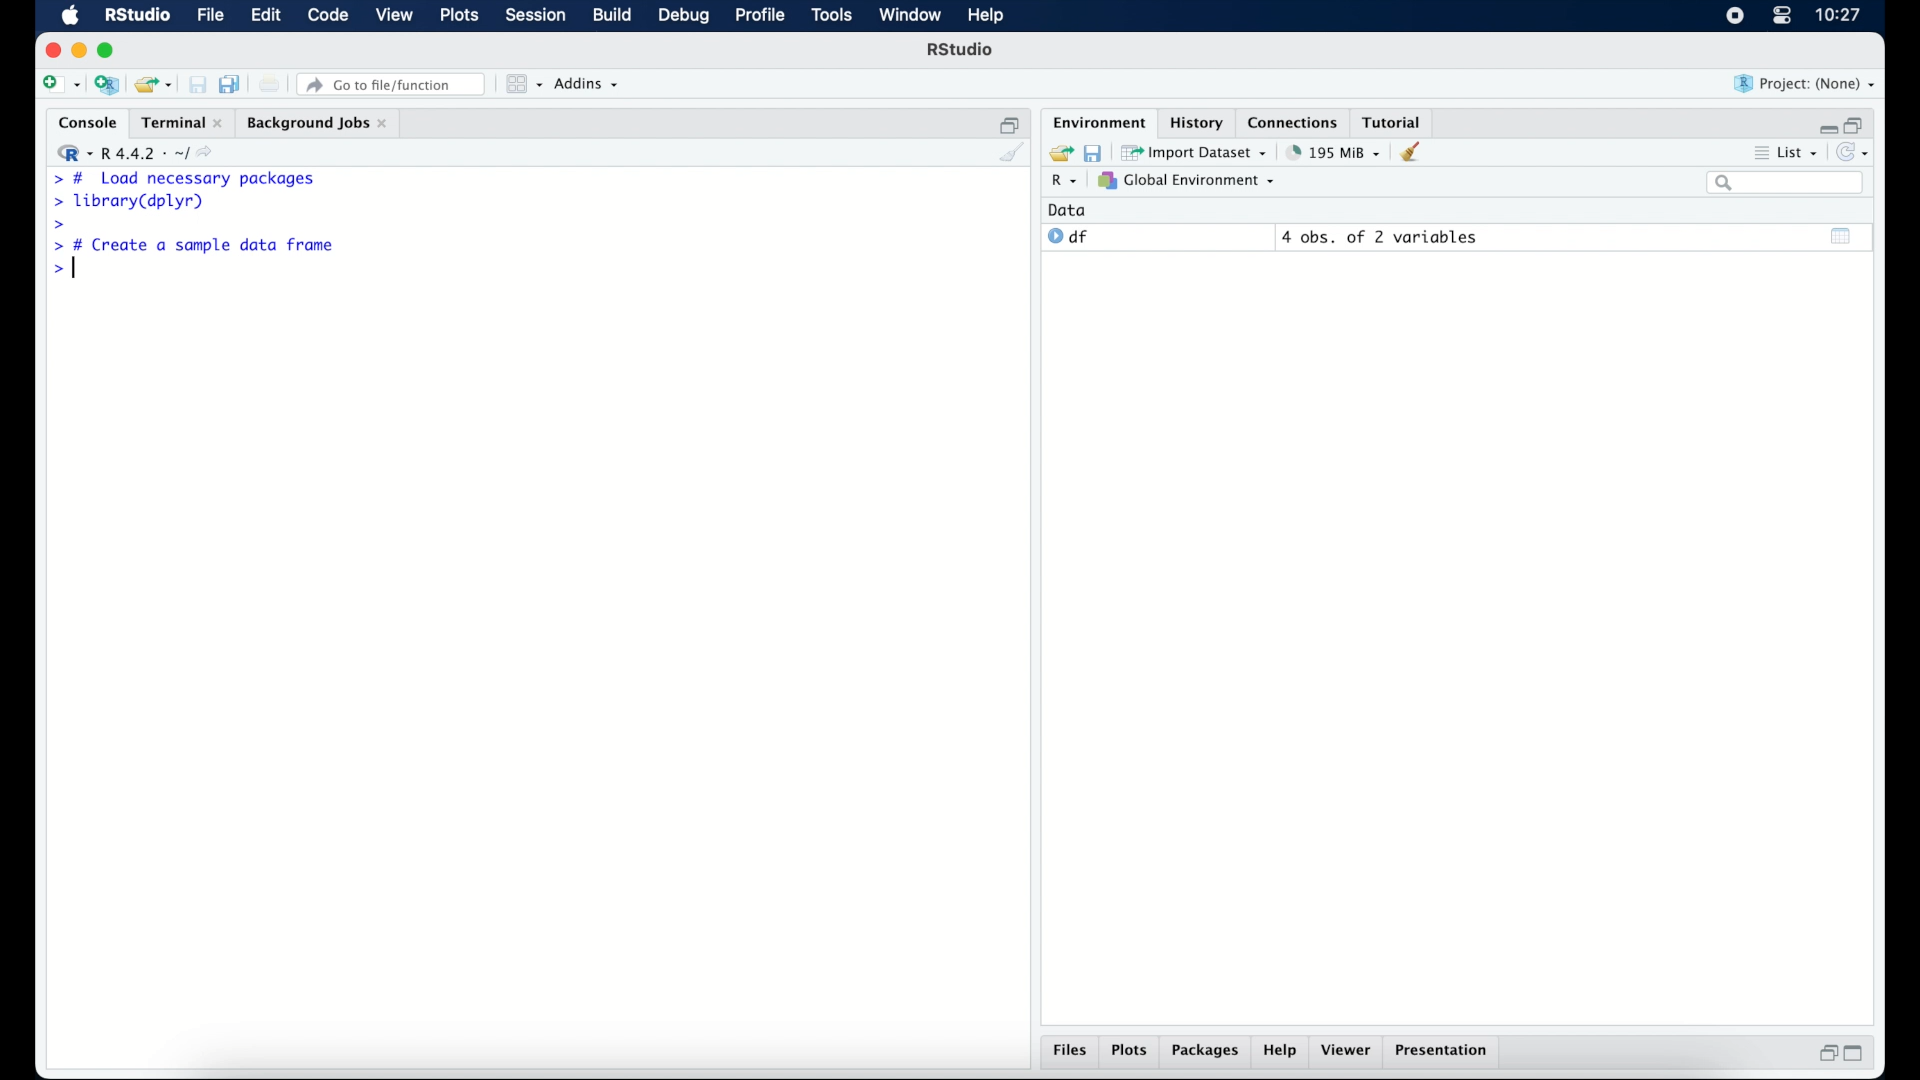  I want to click on files, so click(1070, 1053).